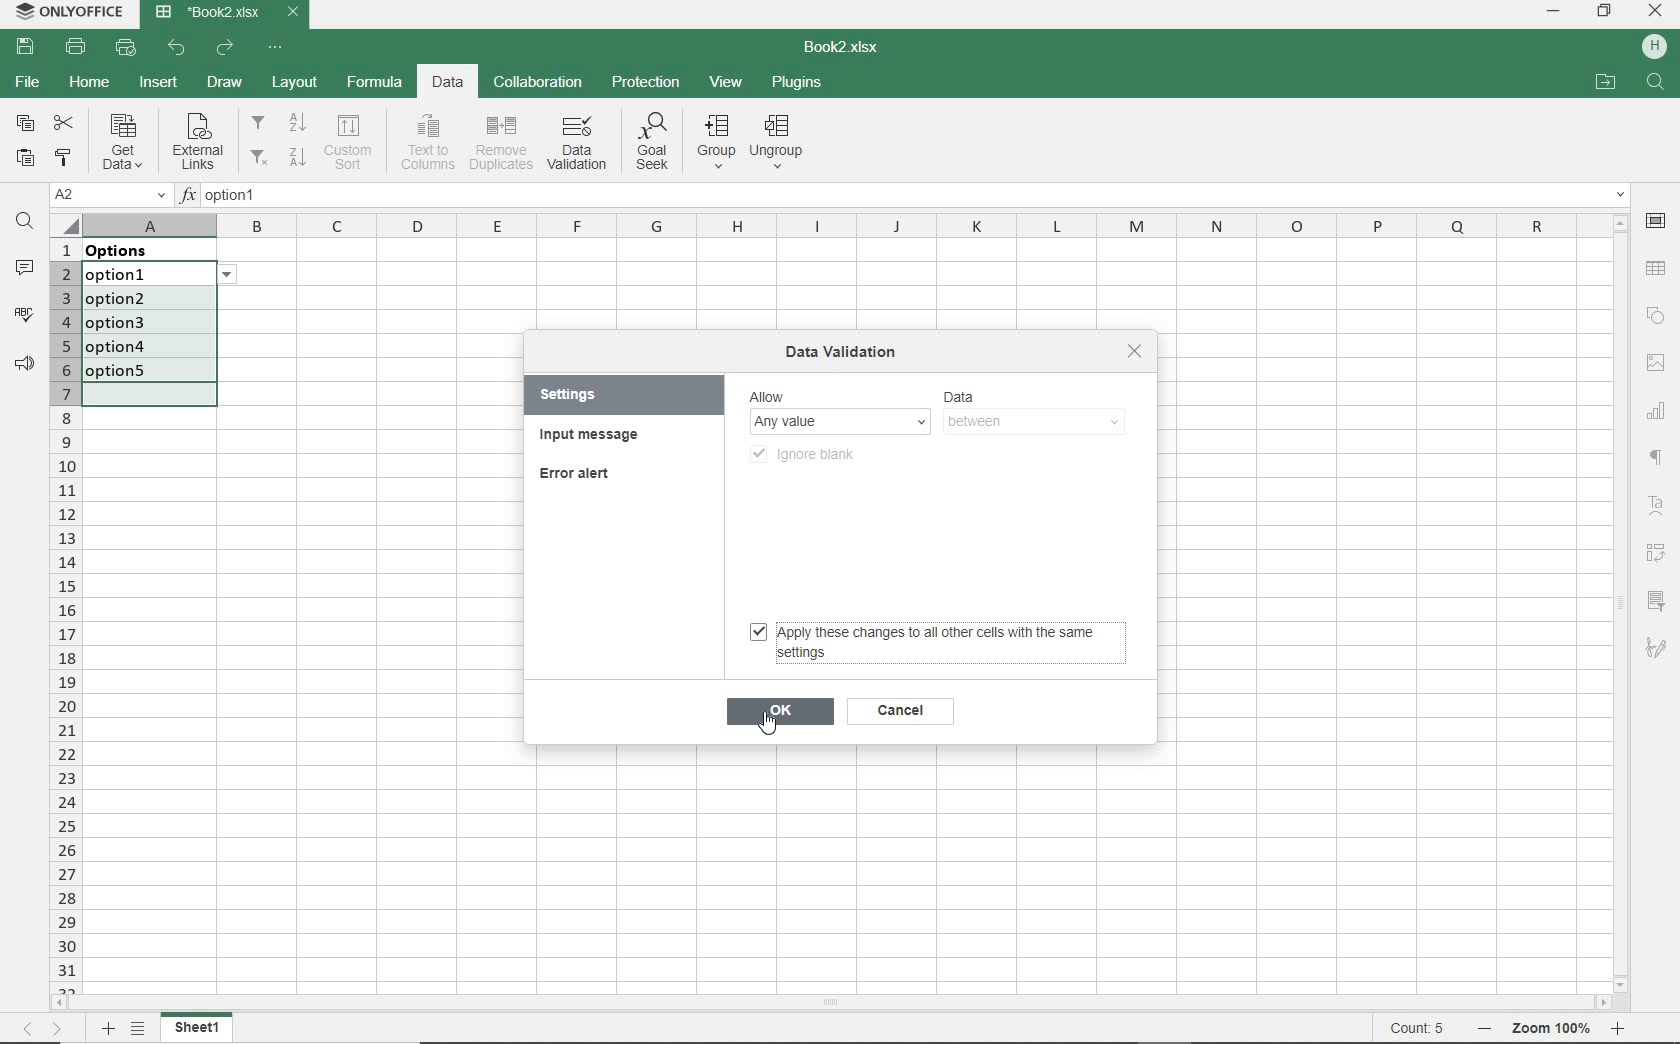 This screenshot has width=1680, height=1044. Describe the element at coordinates (851, 48) in the screenshot. I see `DOCUMENT NAME` at that location.